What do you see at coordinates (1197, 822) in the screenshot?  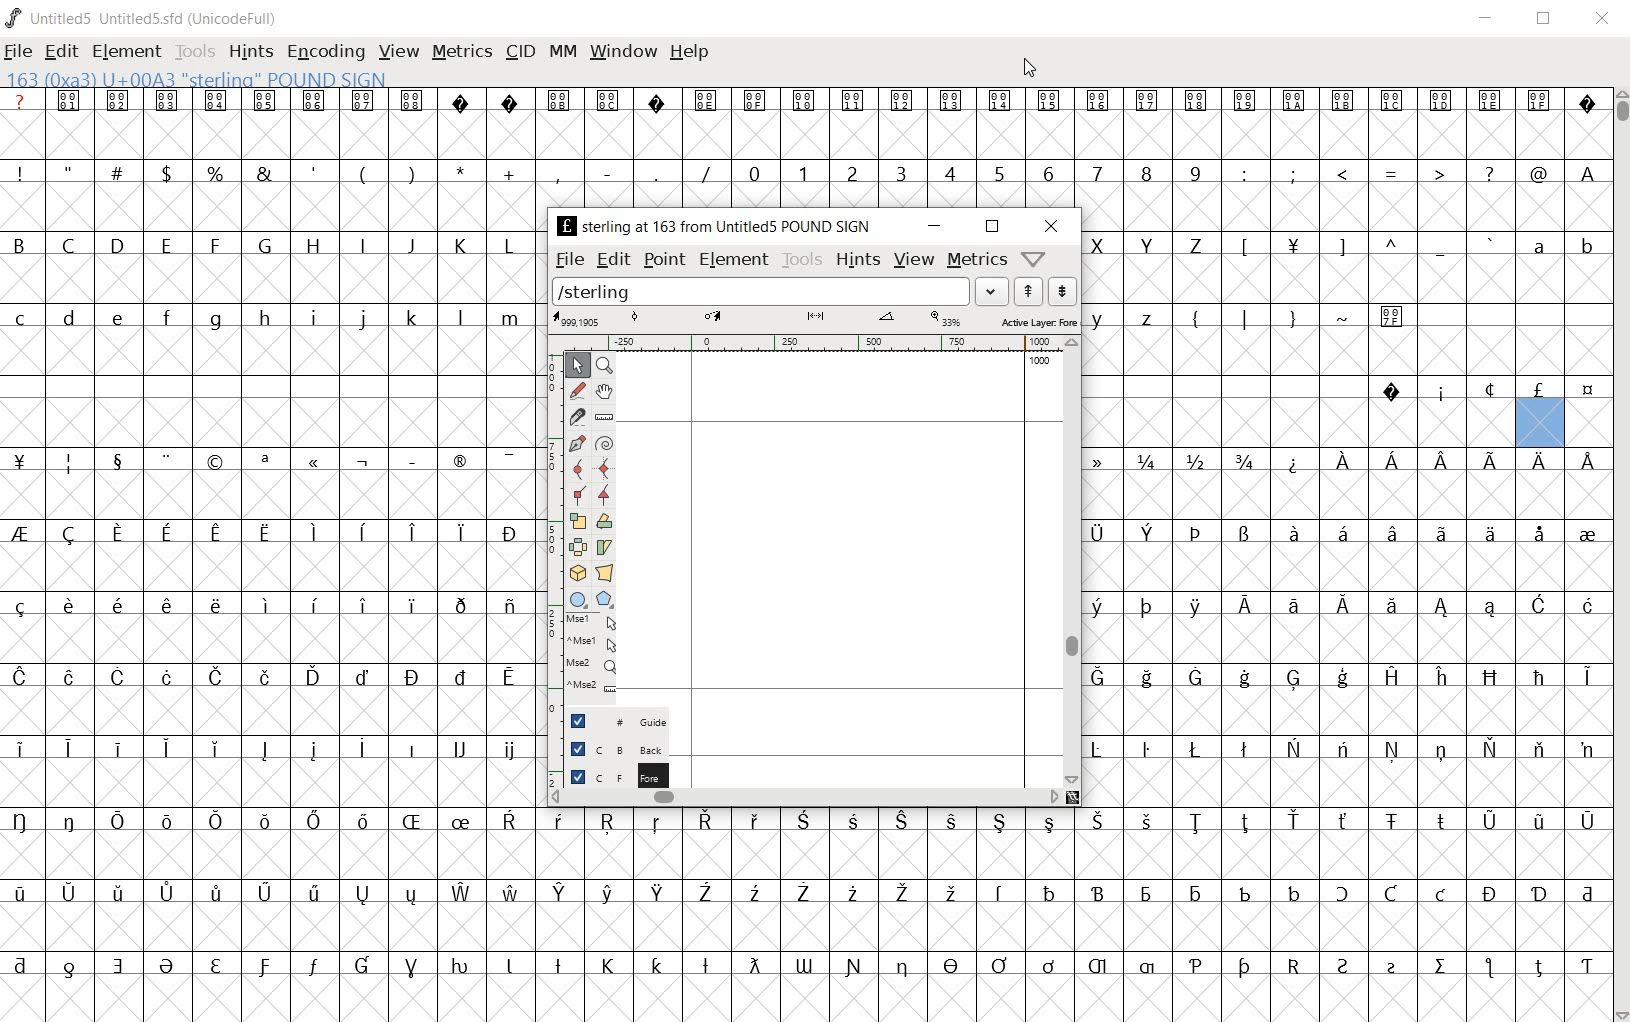 I see `Symbol` at bounding box center [1197, 822].